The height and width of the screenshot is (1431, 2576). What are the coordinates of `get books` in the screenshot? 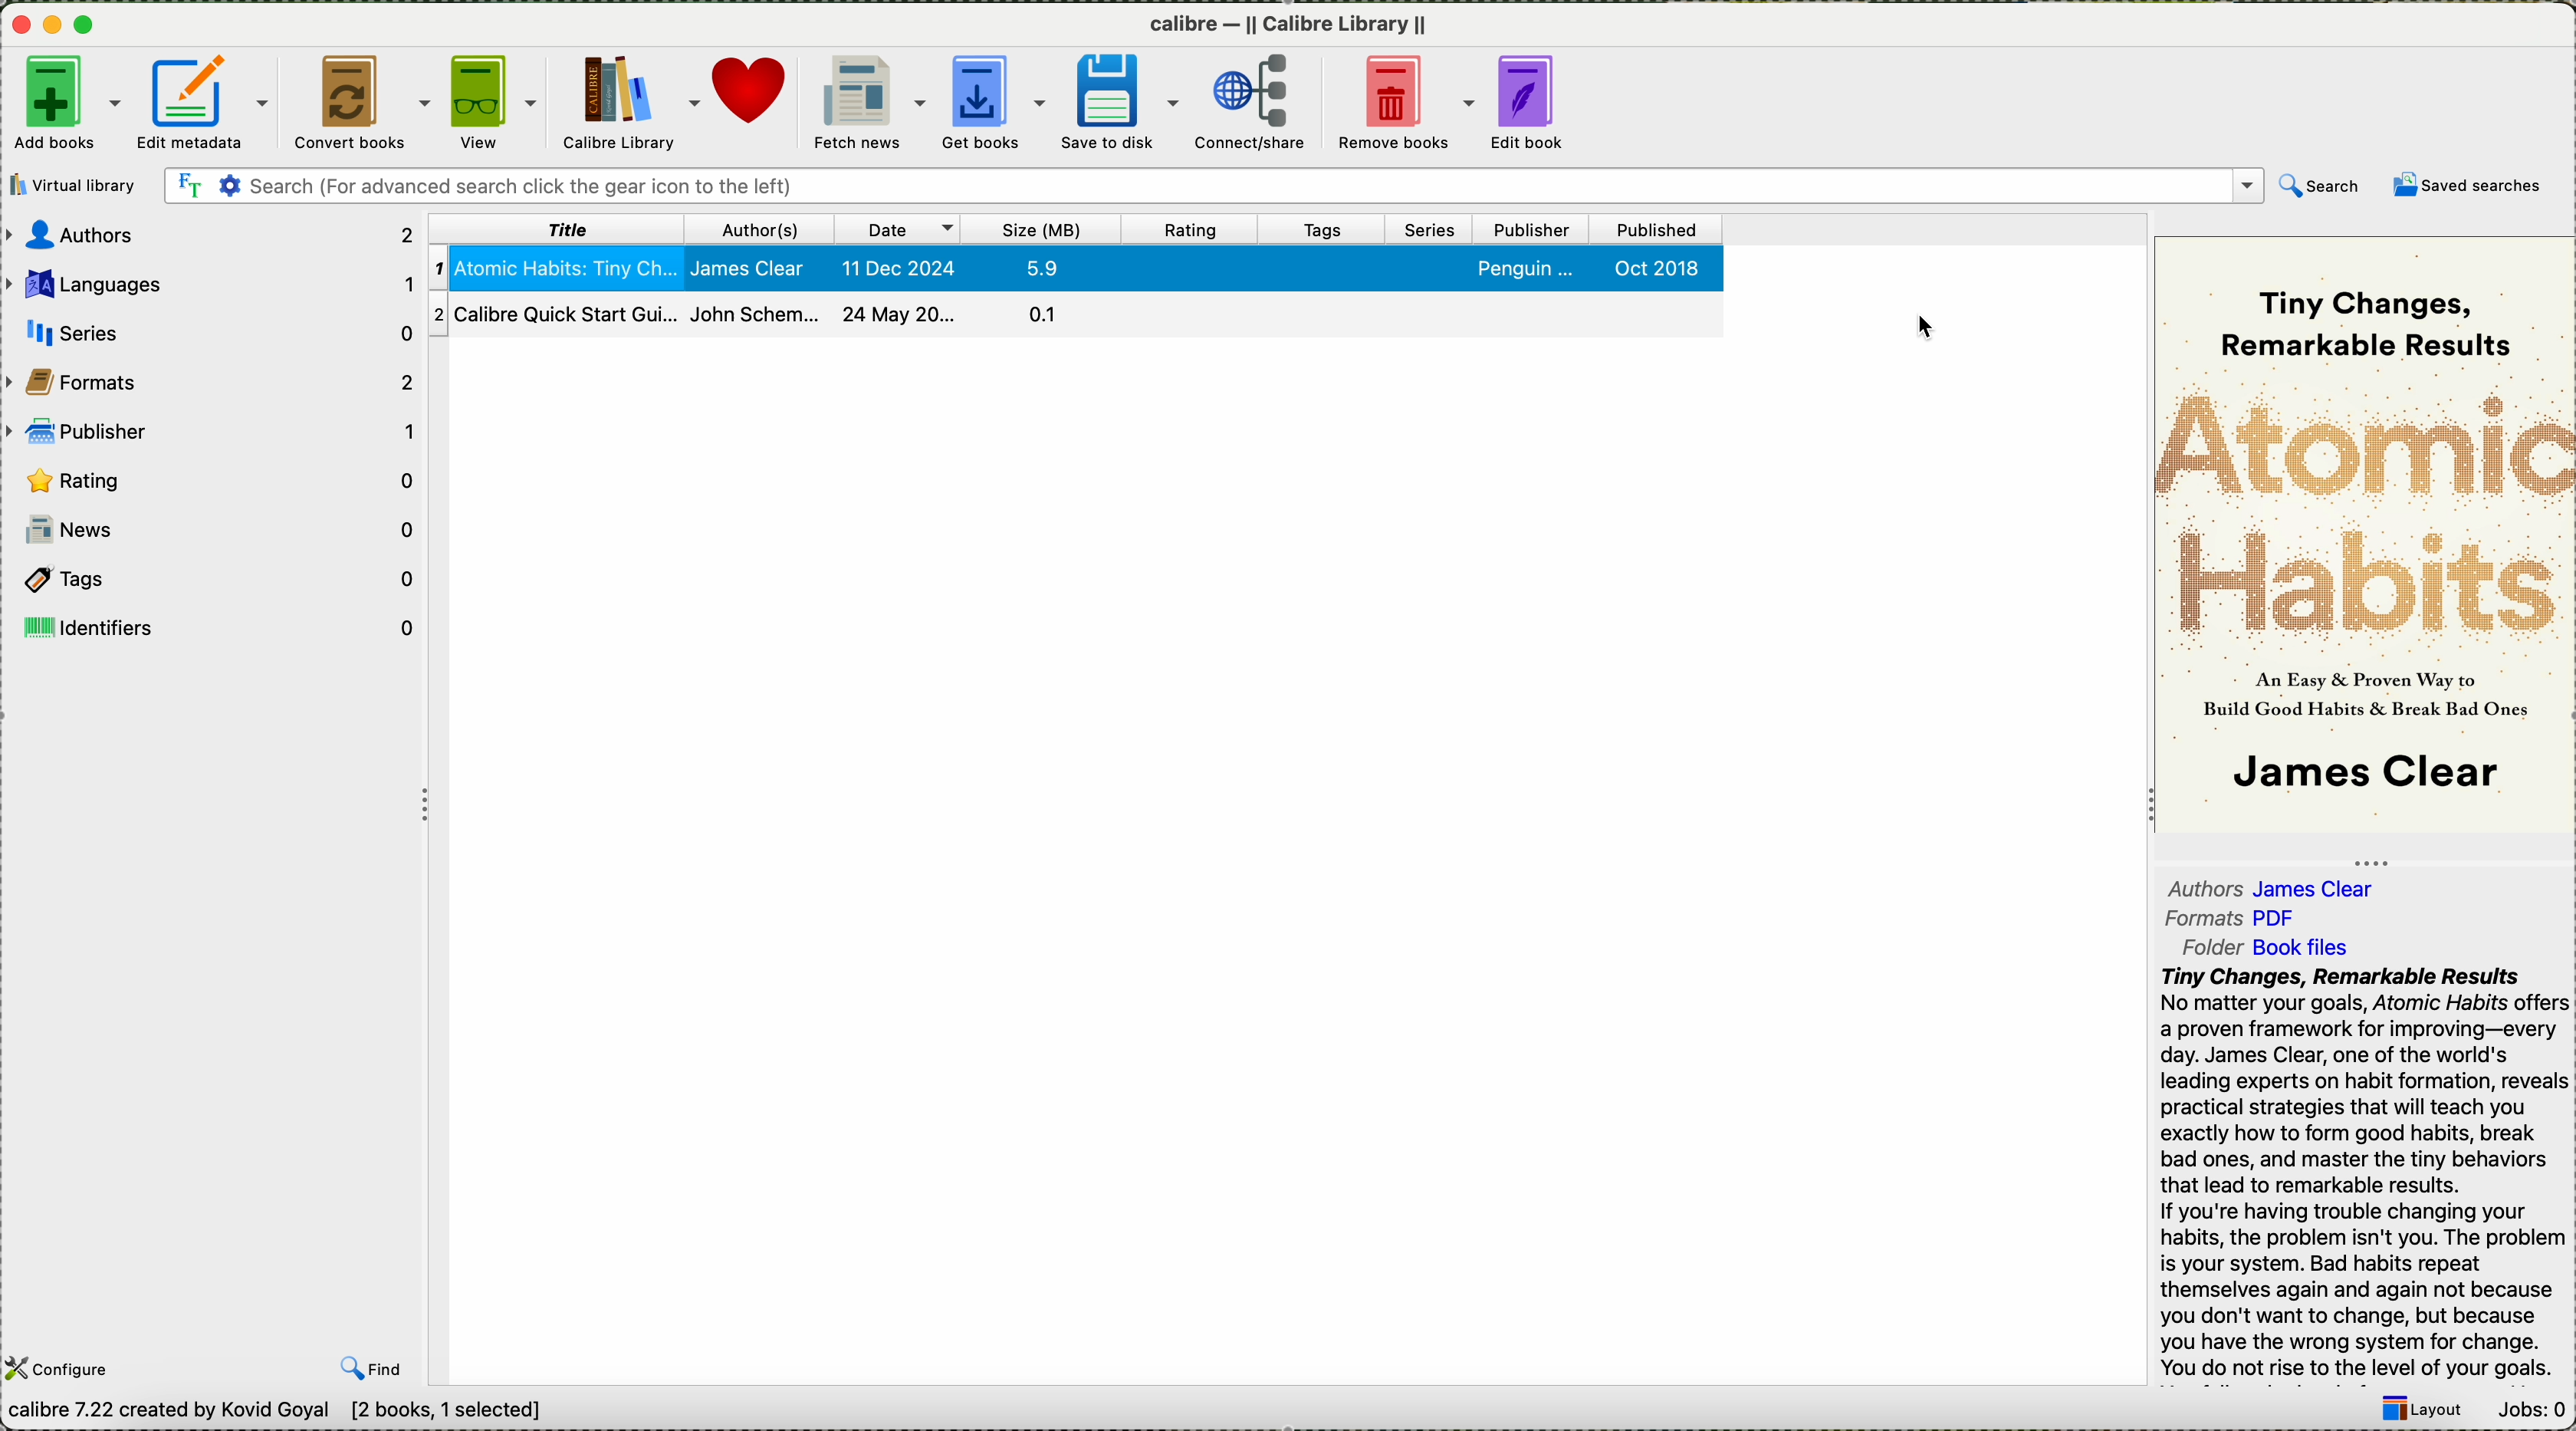 It's located at (993, 101).